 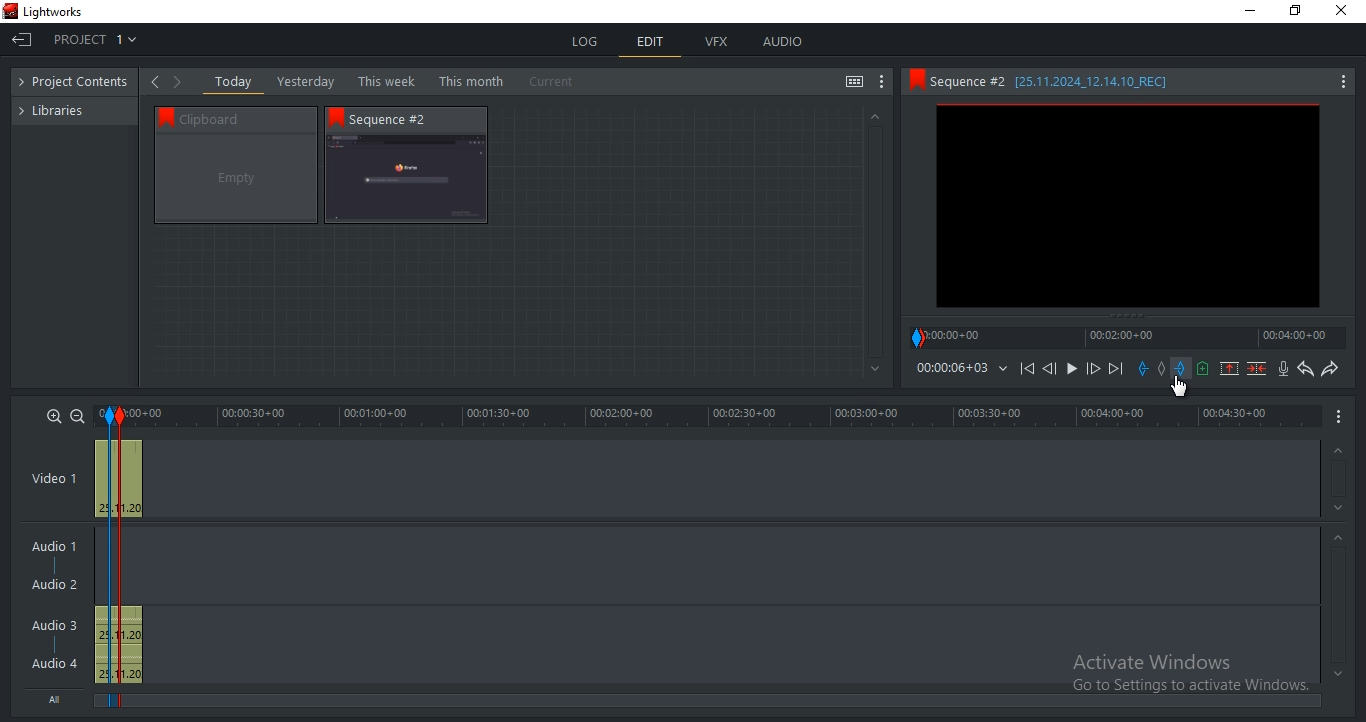 I want to click on undo, so click(x=1306, y=369).